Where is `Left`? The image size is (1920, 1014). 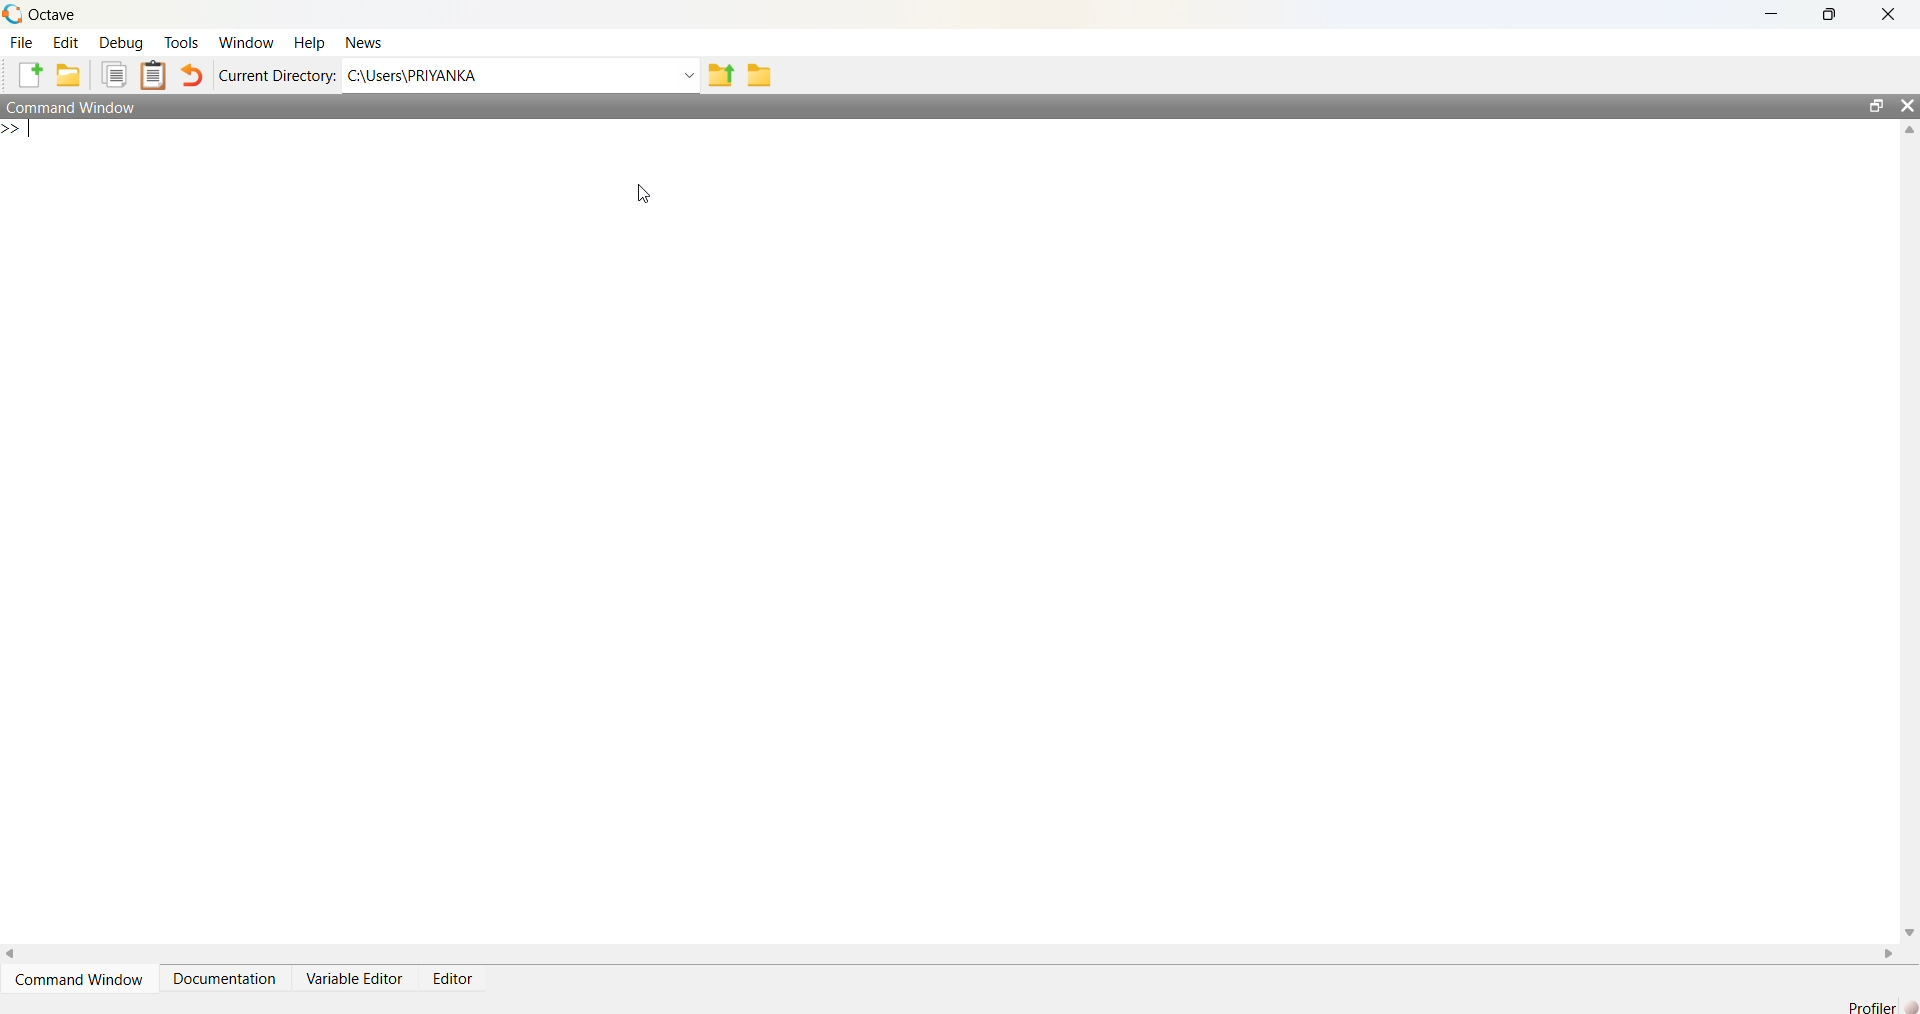 Left is located at coordinates (18, 952).